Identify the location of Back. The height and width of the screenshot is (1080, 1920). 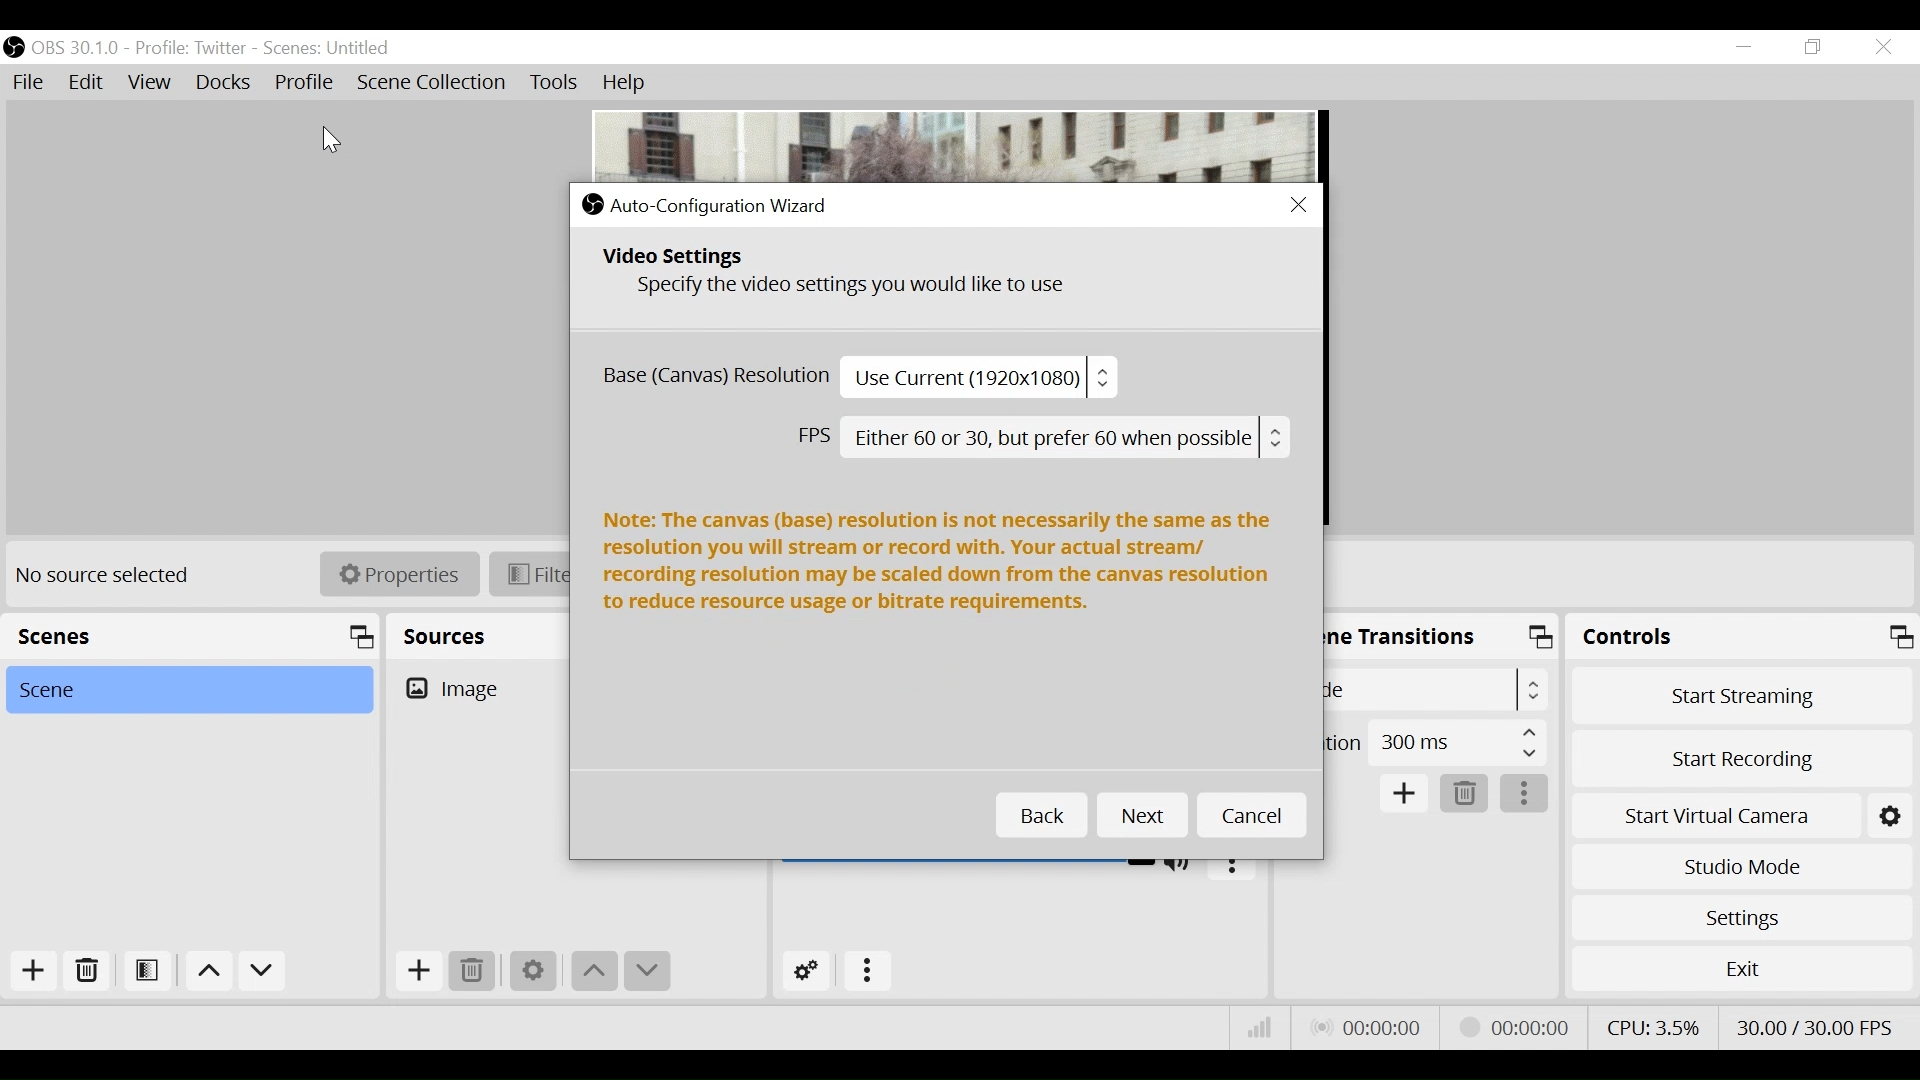
(1040, 816).